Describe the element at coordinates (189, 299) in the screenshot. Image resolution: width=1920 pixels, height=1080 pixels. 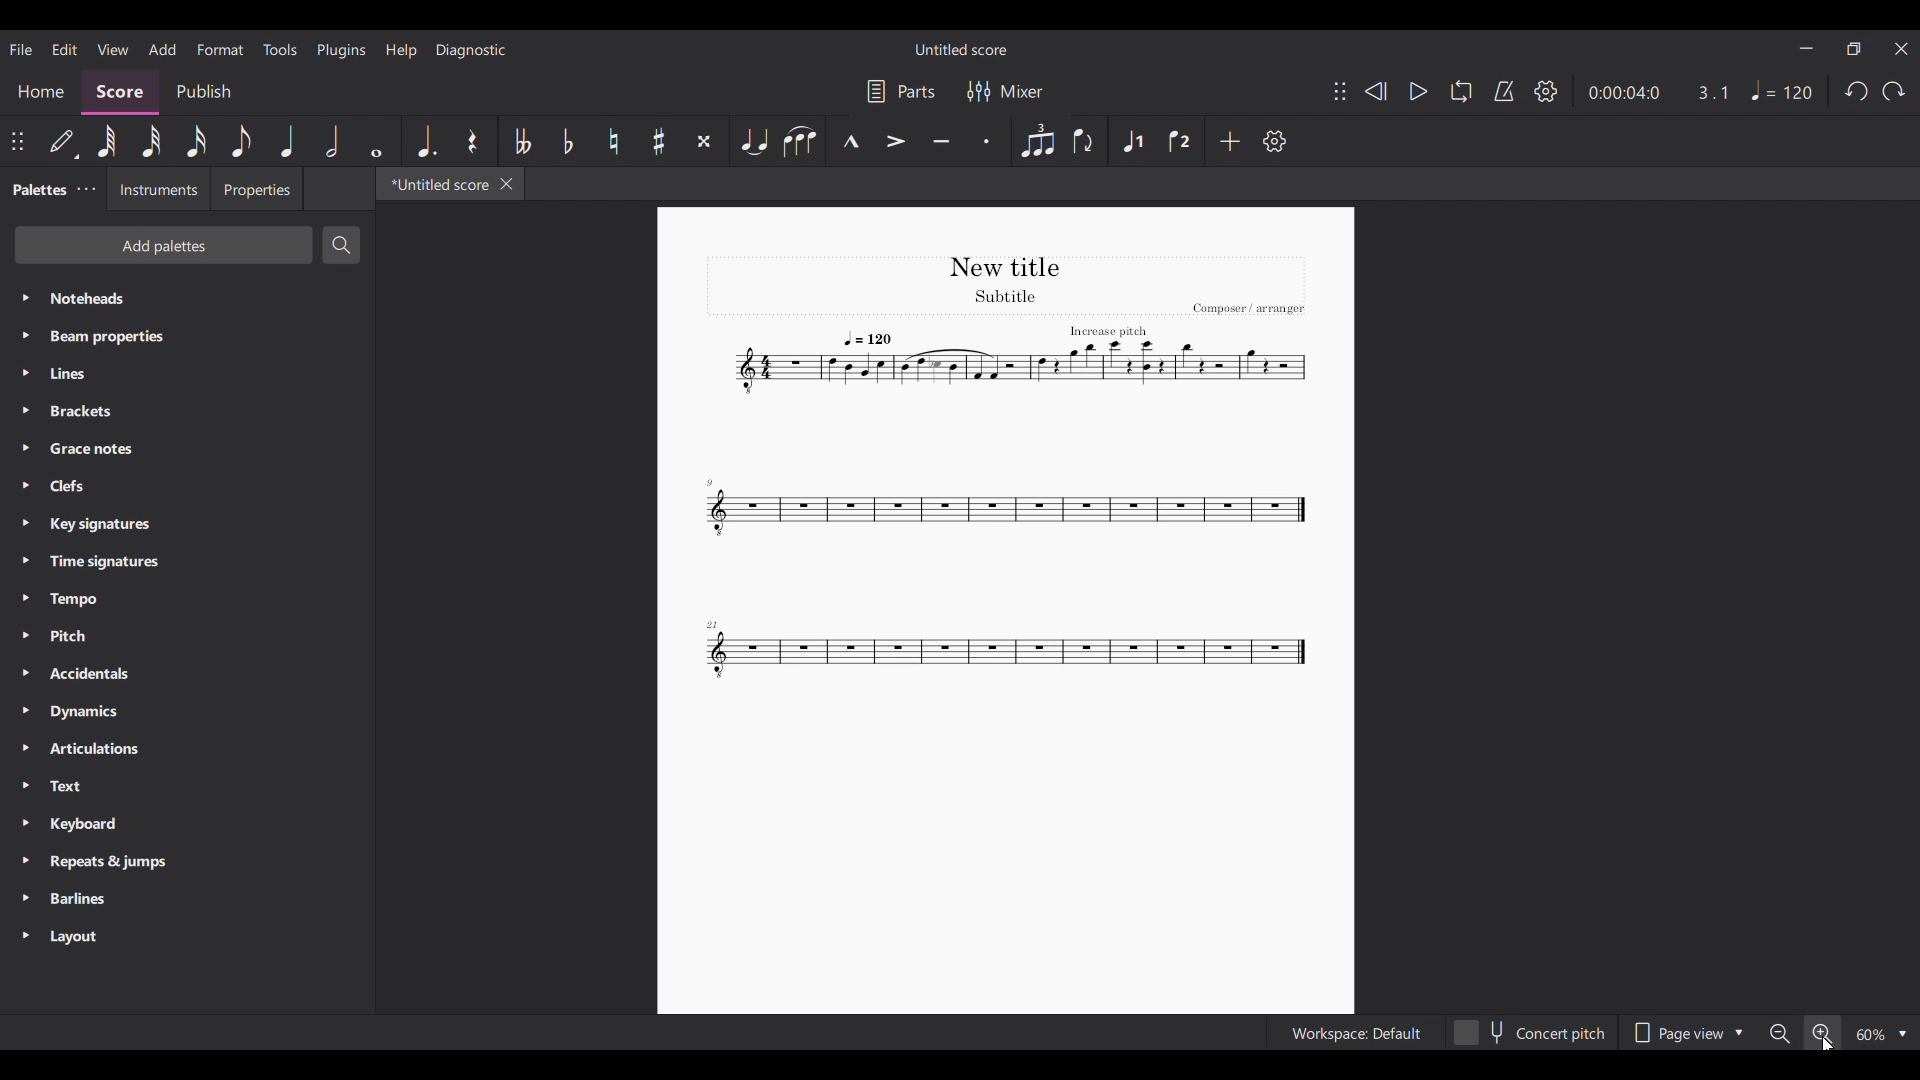
I see `Noteheads` at that location.